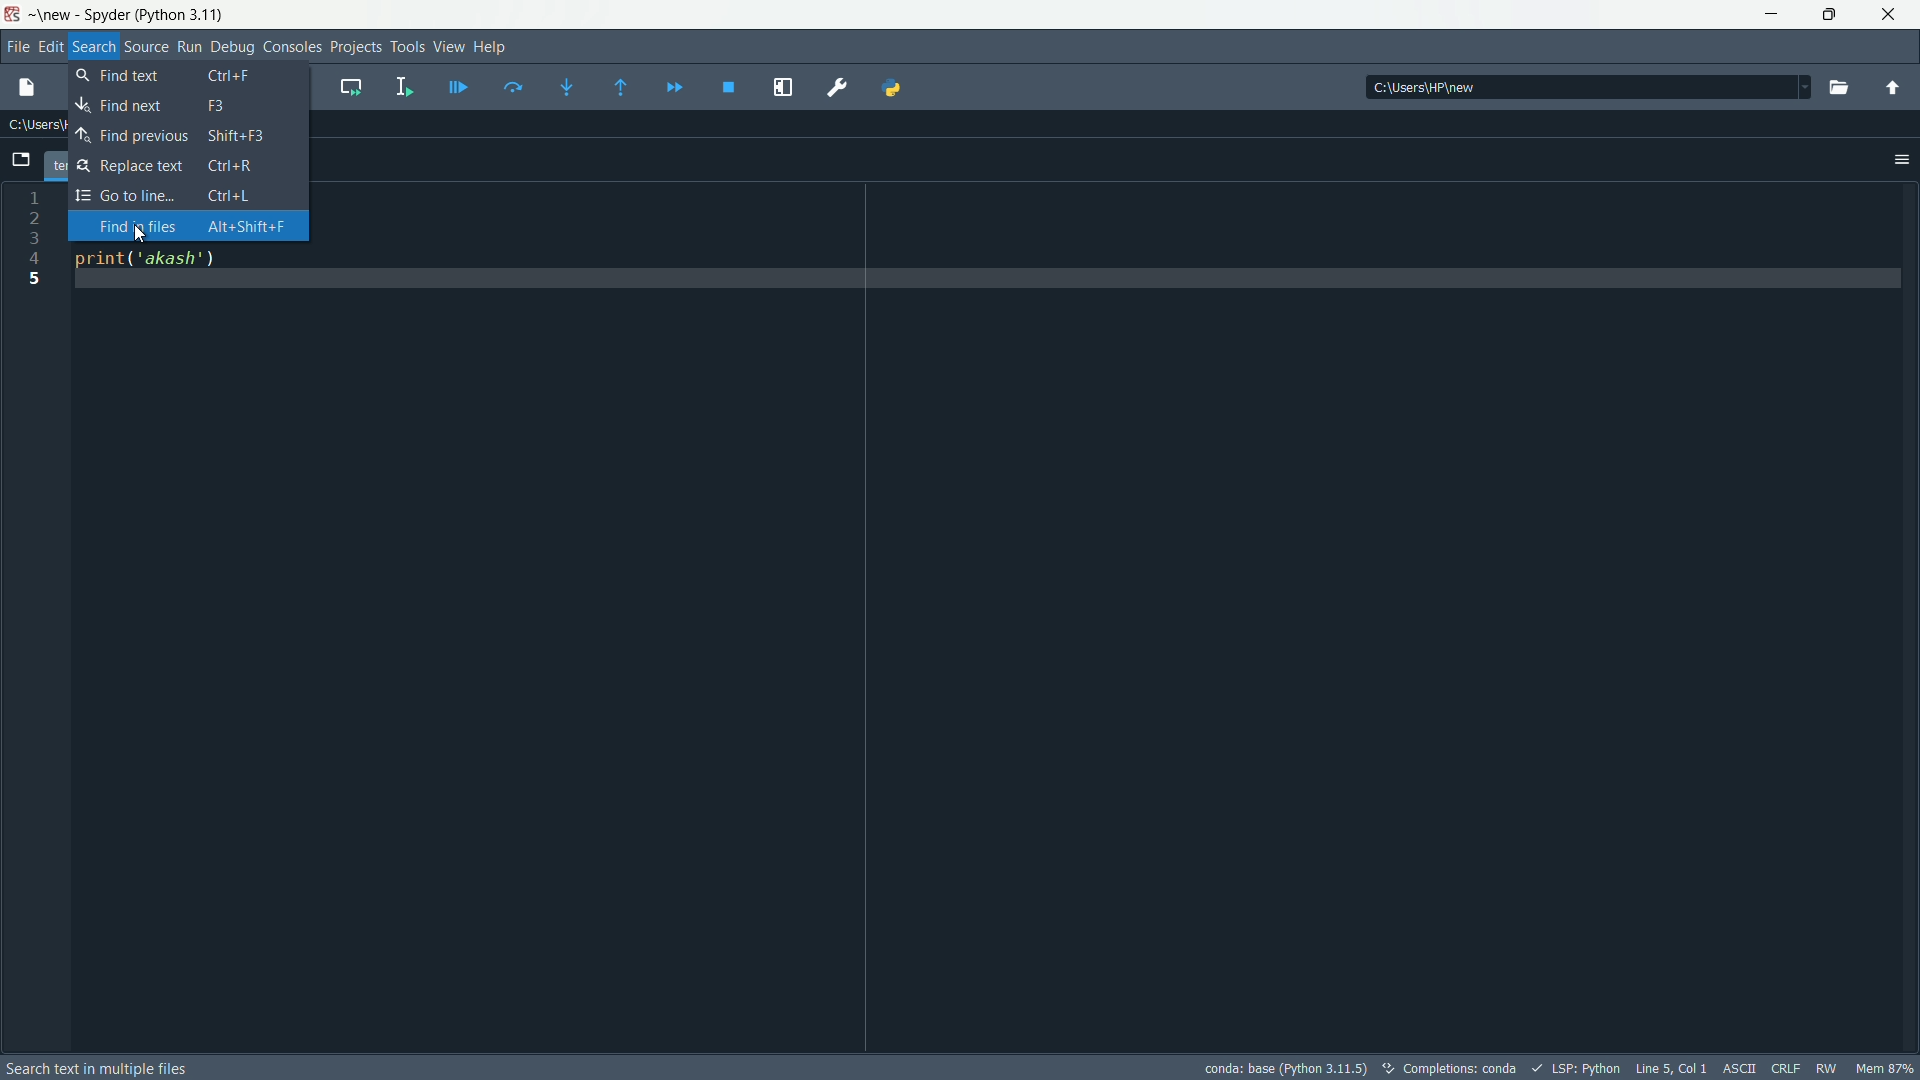 The height and width of the screenshot is (1080, 1920). Describe the element at coordinates (192, 227) in the screenshot. I see `find in files` at that location.